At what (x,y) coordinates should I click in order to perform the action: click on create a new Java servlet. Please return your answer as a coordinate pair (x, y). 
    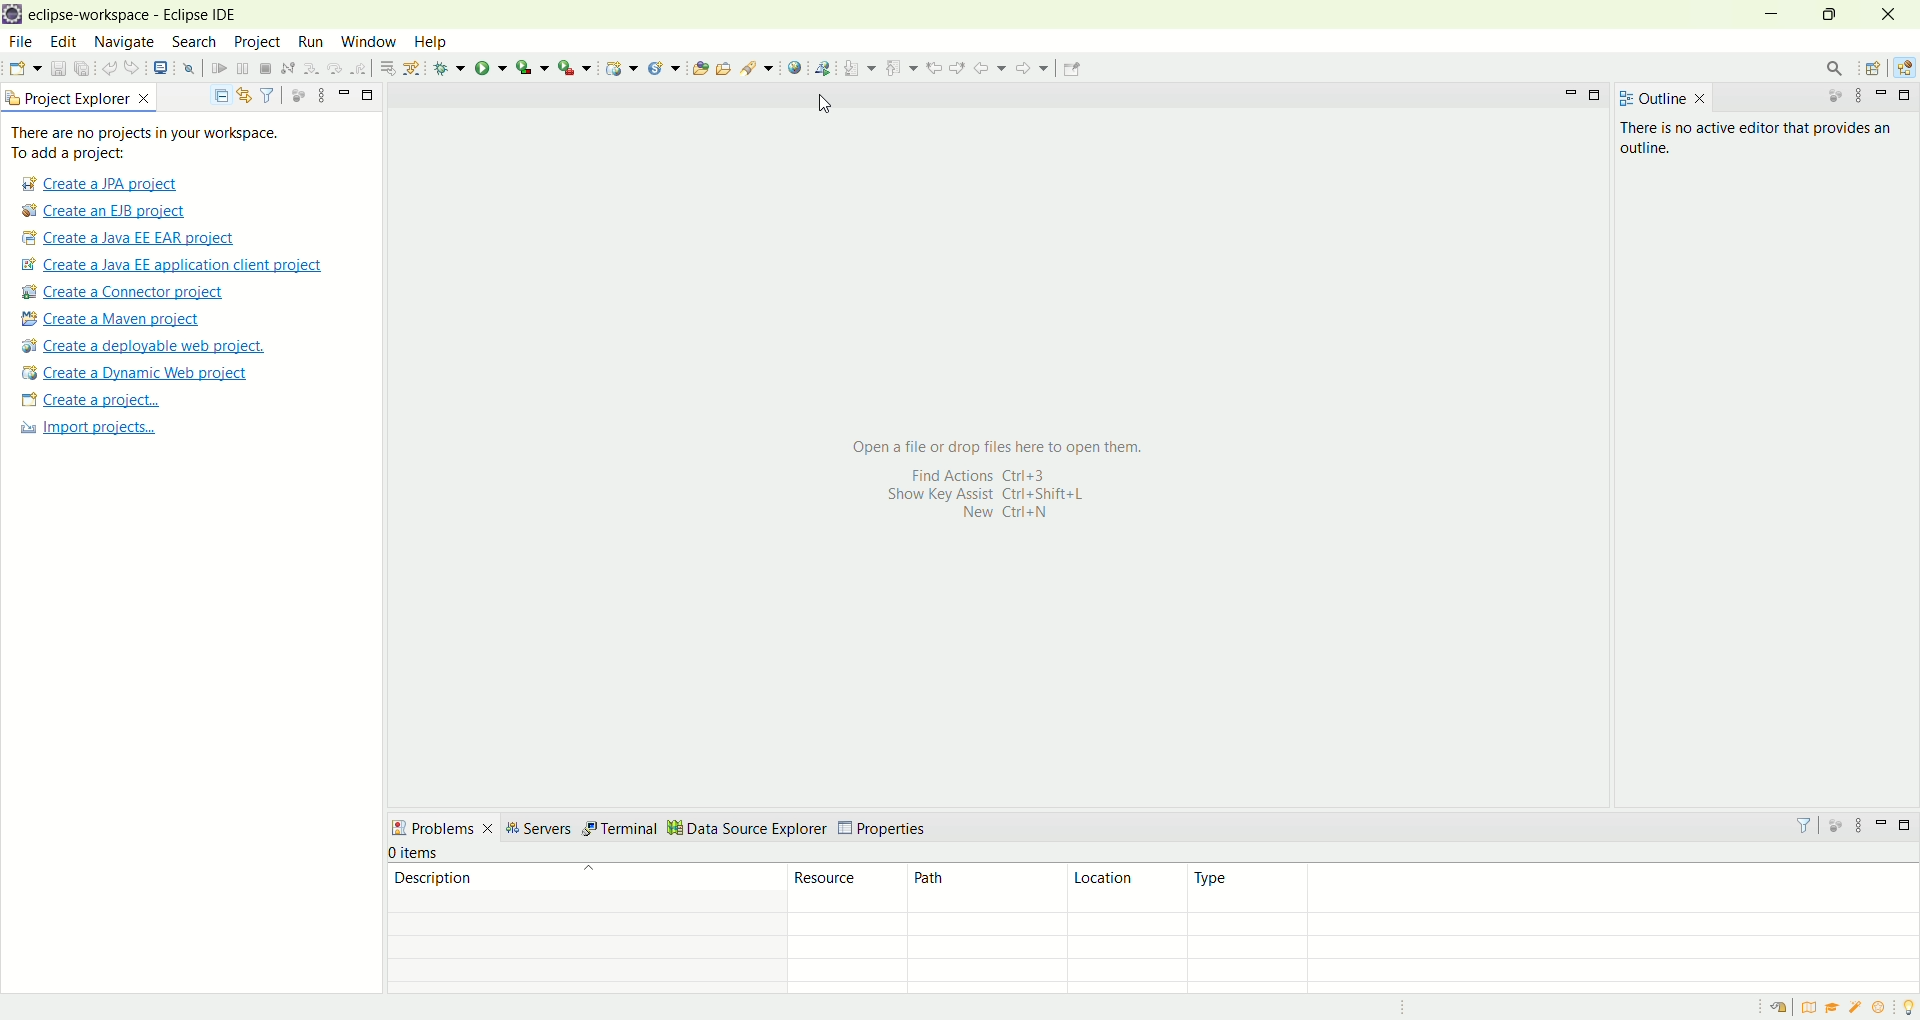
    Looking at the image, I should click on (669, 68).